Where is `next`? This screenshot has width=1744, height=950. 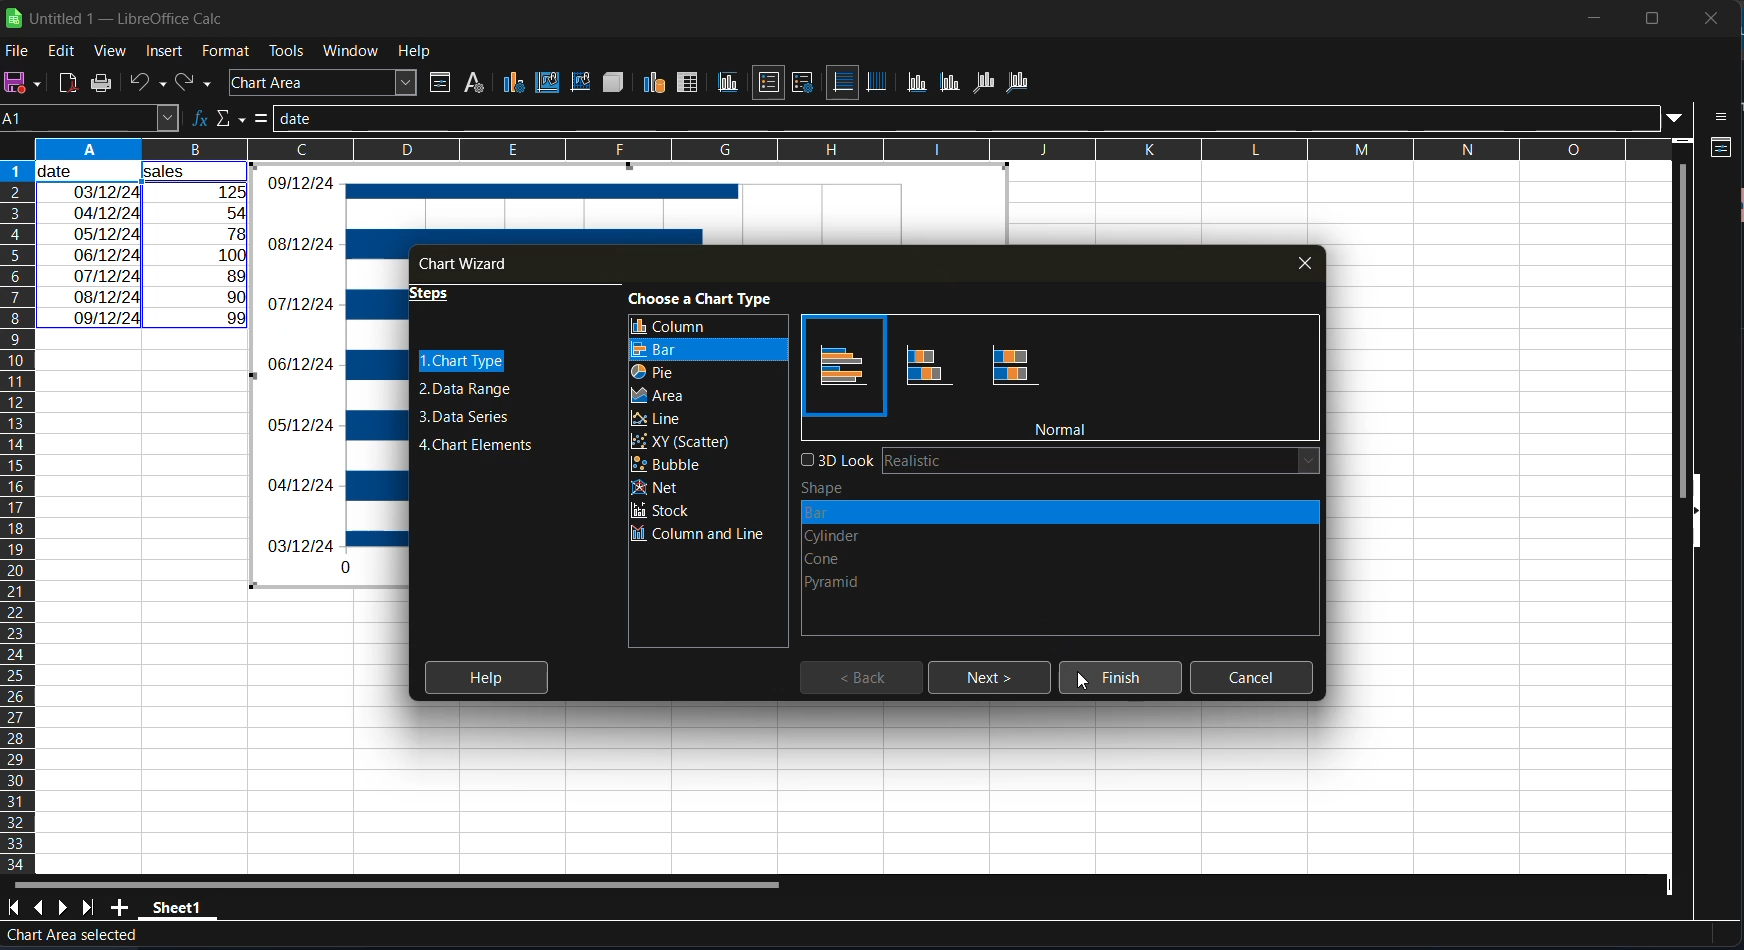
next is located at coordinates (984, 678).